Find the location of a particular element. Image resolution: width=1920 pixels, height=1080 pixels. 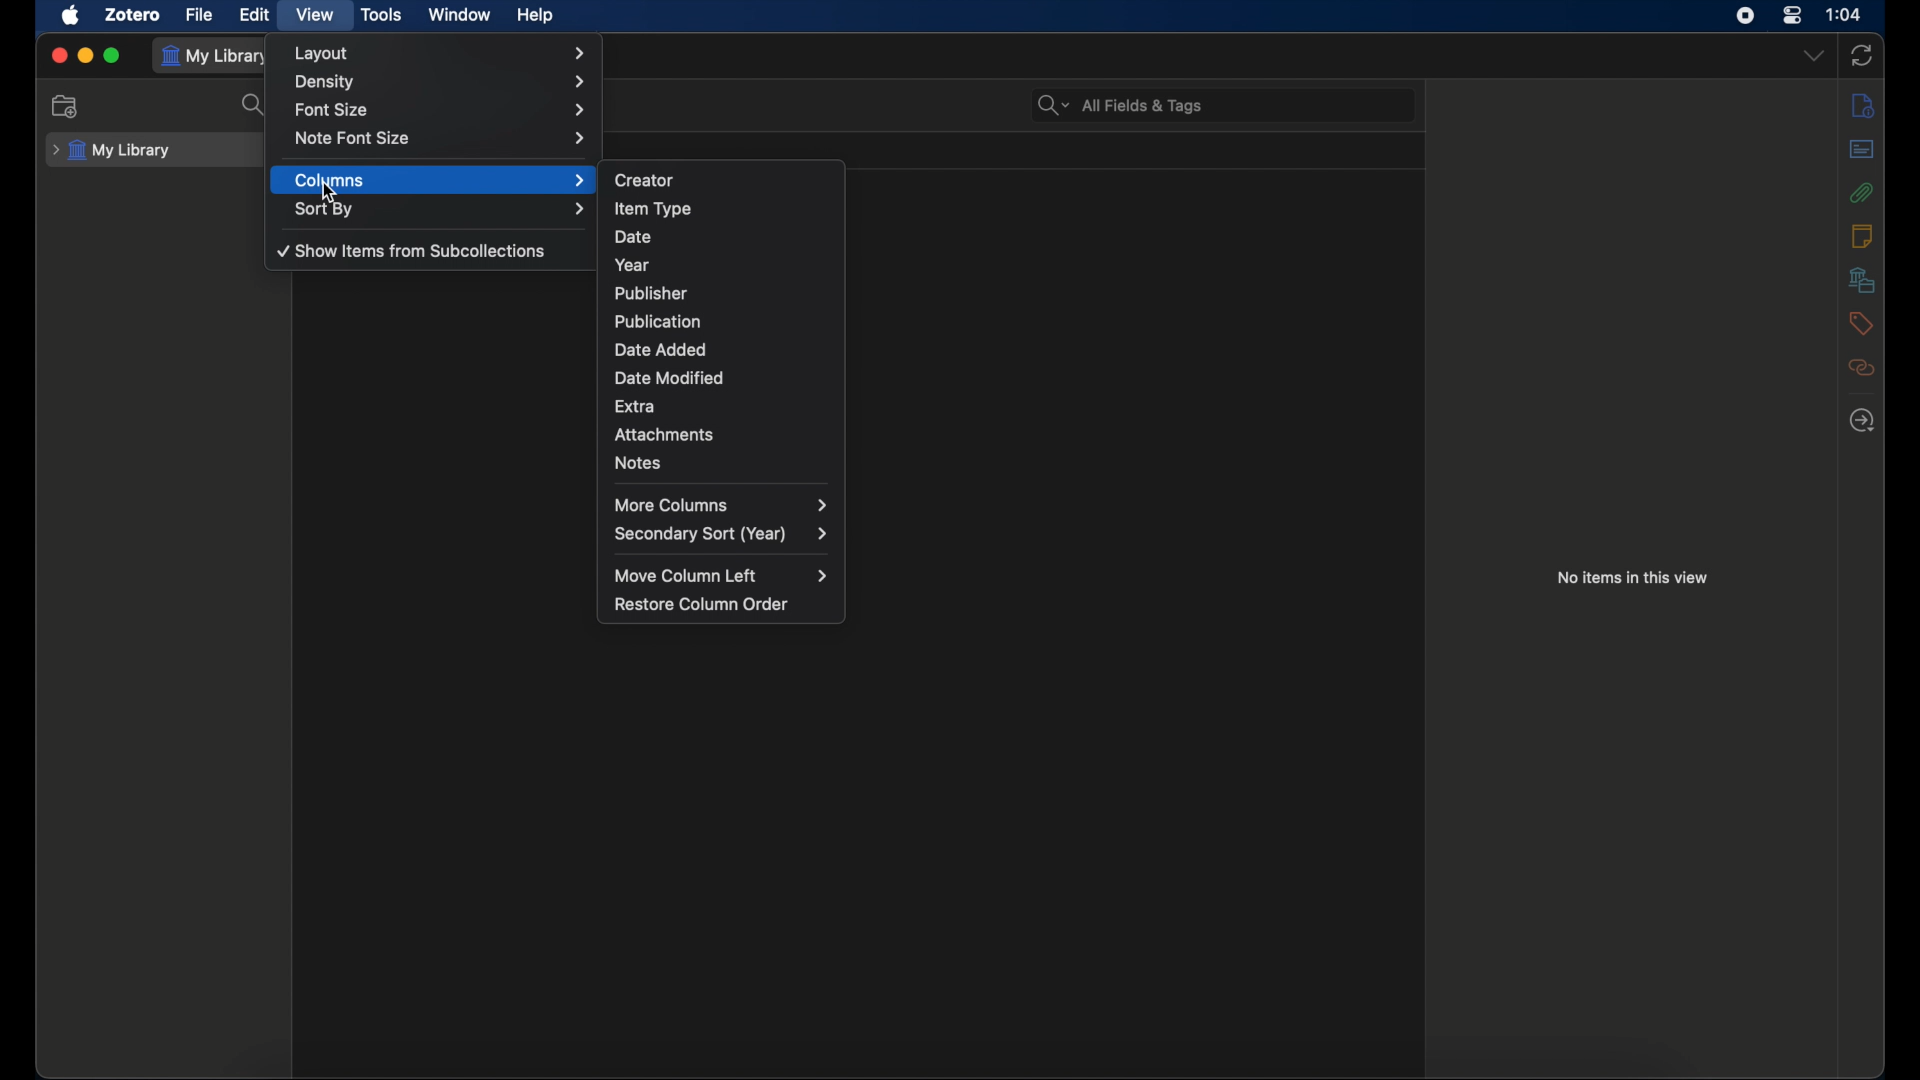

my library is located at coordinates (113, 151).